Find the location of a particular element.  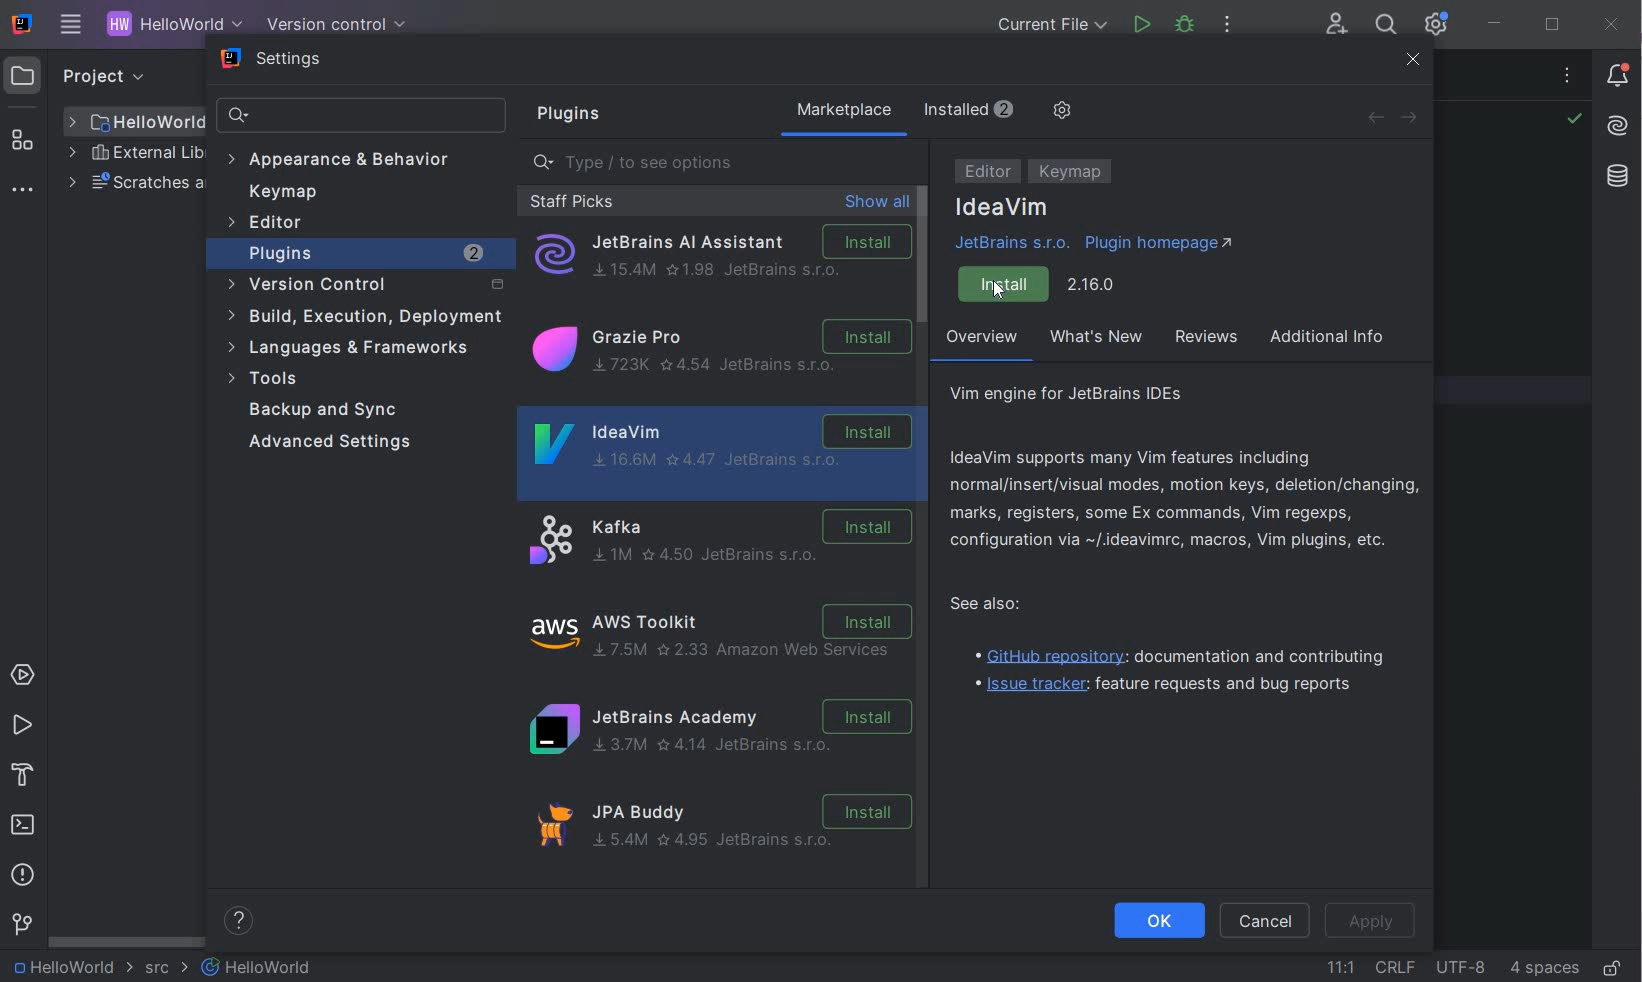

GO TO LINE is located at coordinates (1341, 964).